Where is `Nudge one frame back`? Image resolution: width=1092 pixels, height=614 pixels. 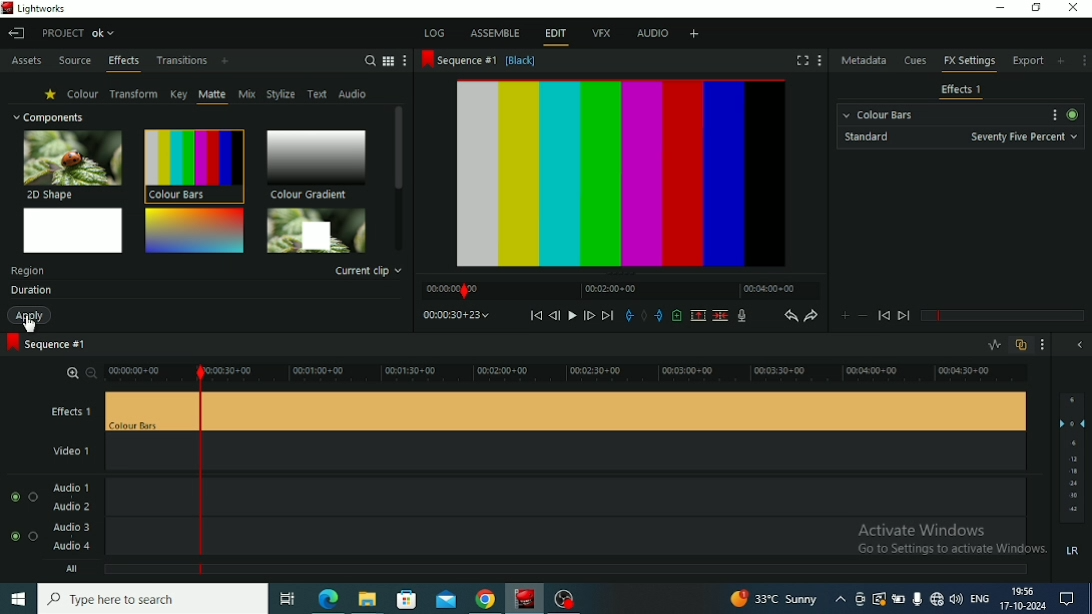
Nudge one frame back is located at coordinates (555, 316).